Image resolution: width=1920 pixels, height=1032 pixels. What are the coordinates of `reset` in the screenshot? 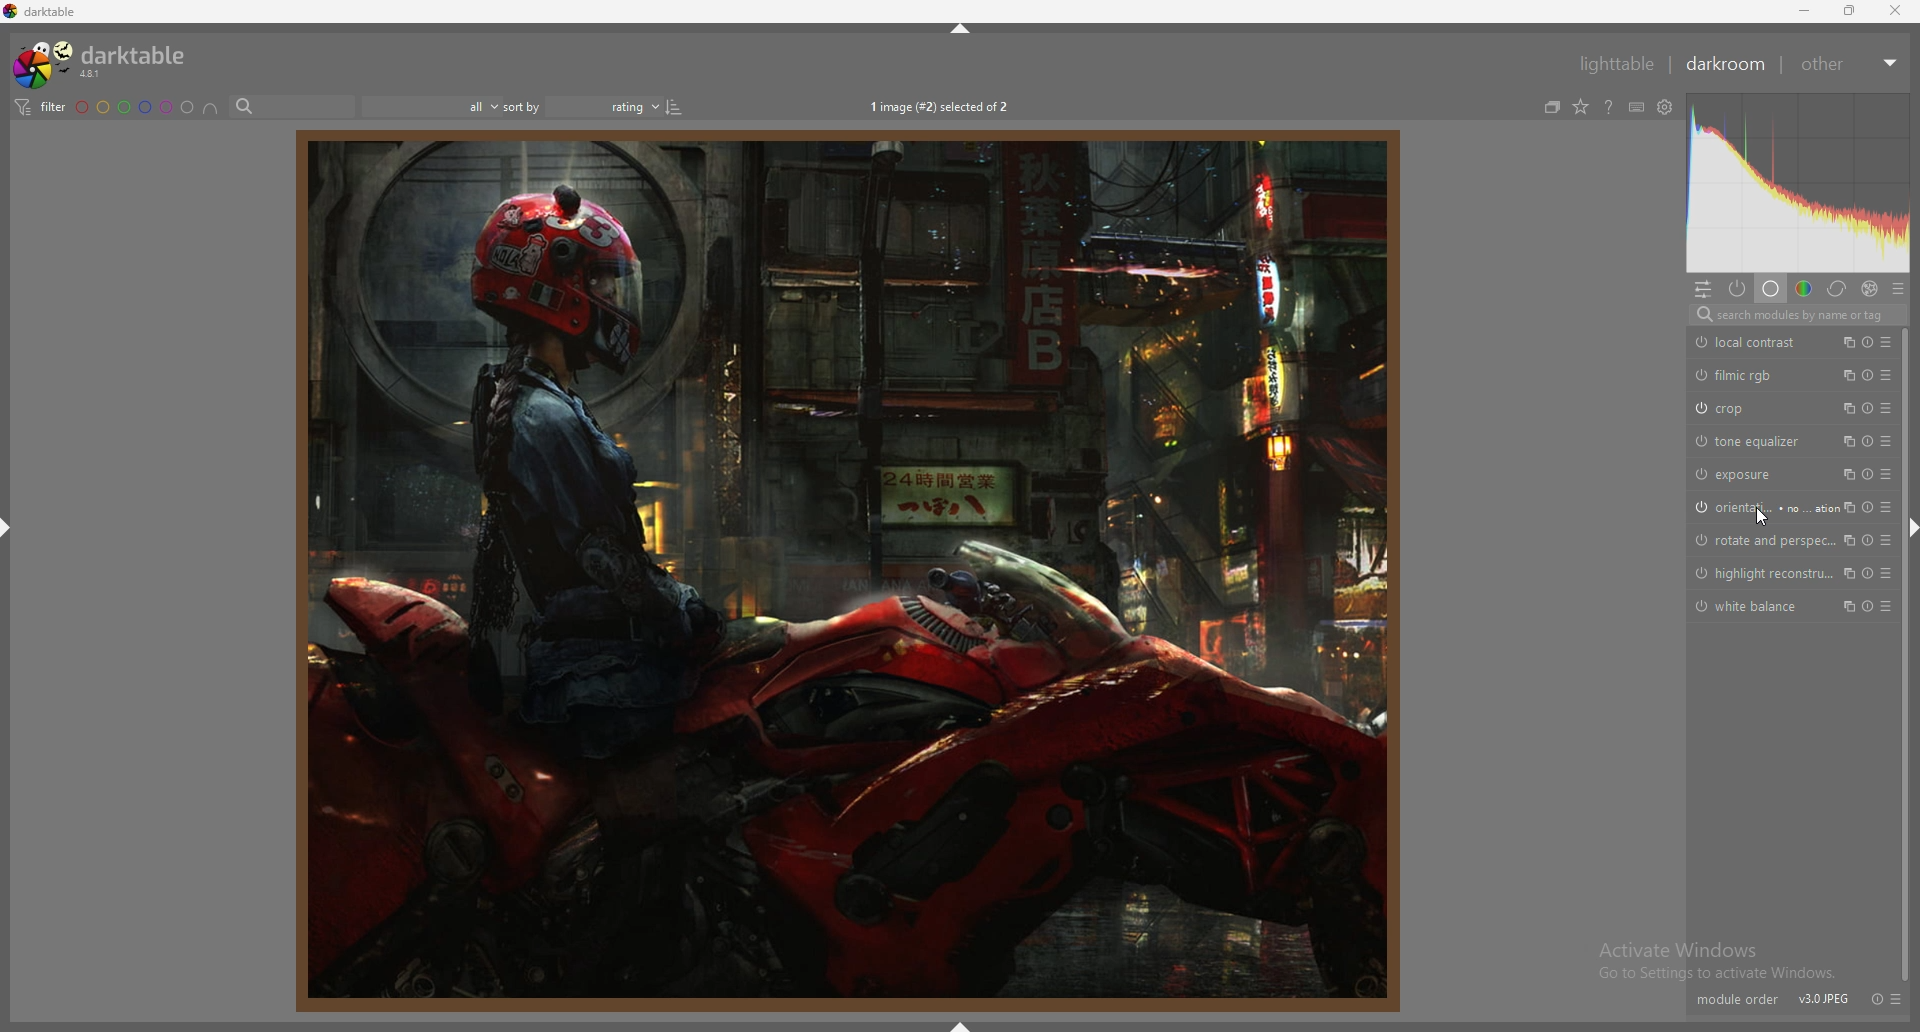 It's located at (1868, 342).